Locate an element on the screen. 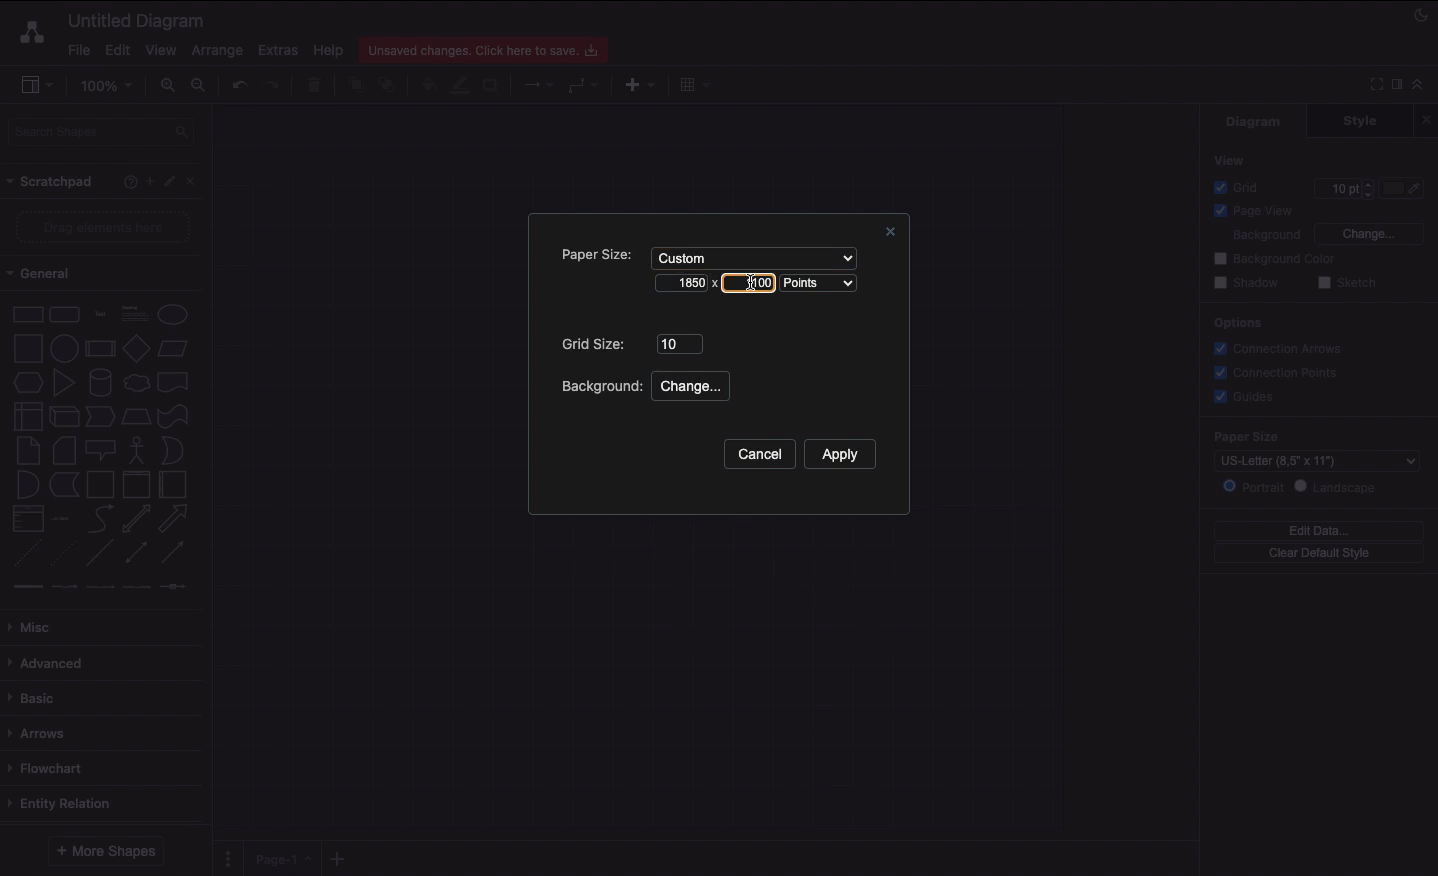 The width and height of the screenshot is (1438, 876). US-Letter (8.5" x 11") is located at coordinates (1316, 461).